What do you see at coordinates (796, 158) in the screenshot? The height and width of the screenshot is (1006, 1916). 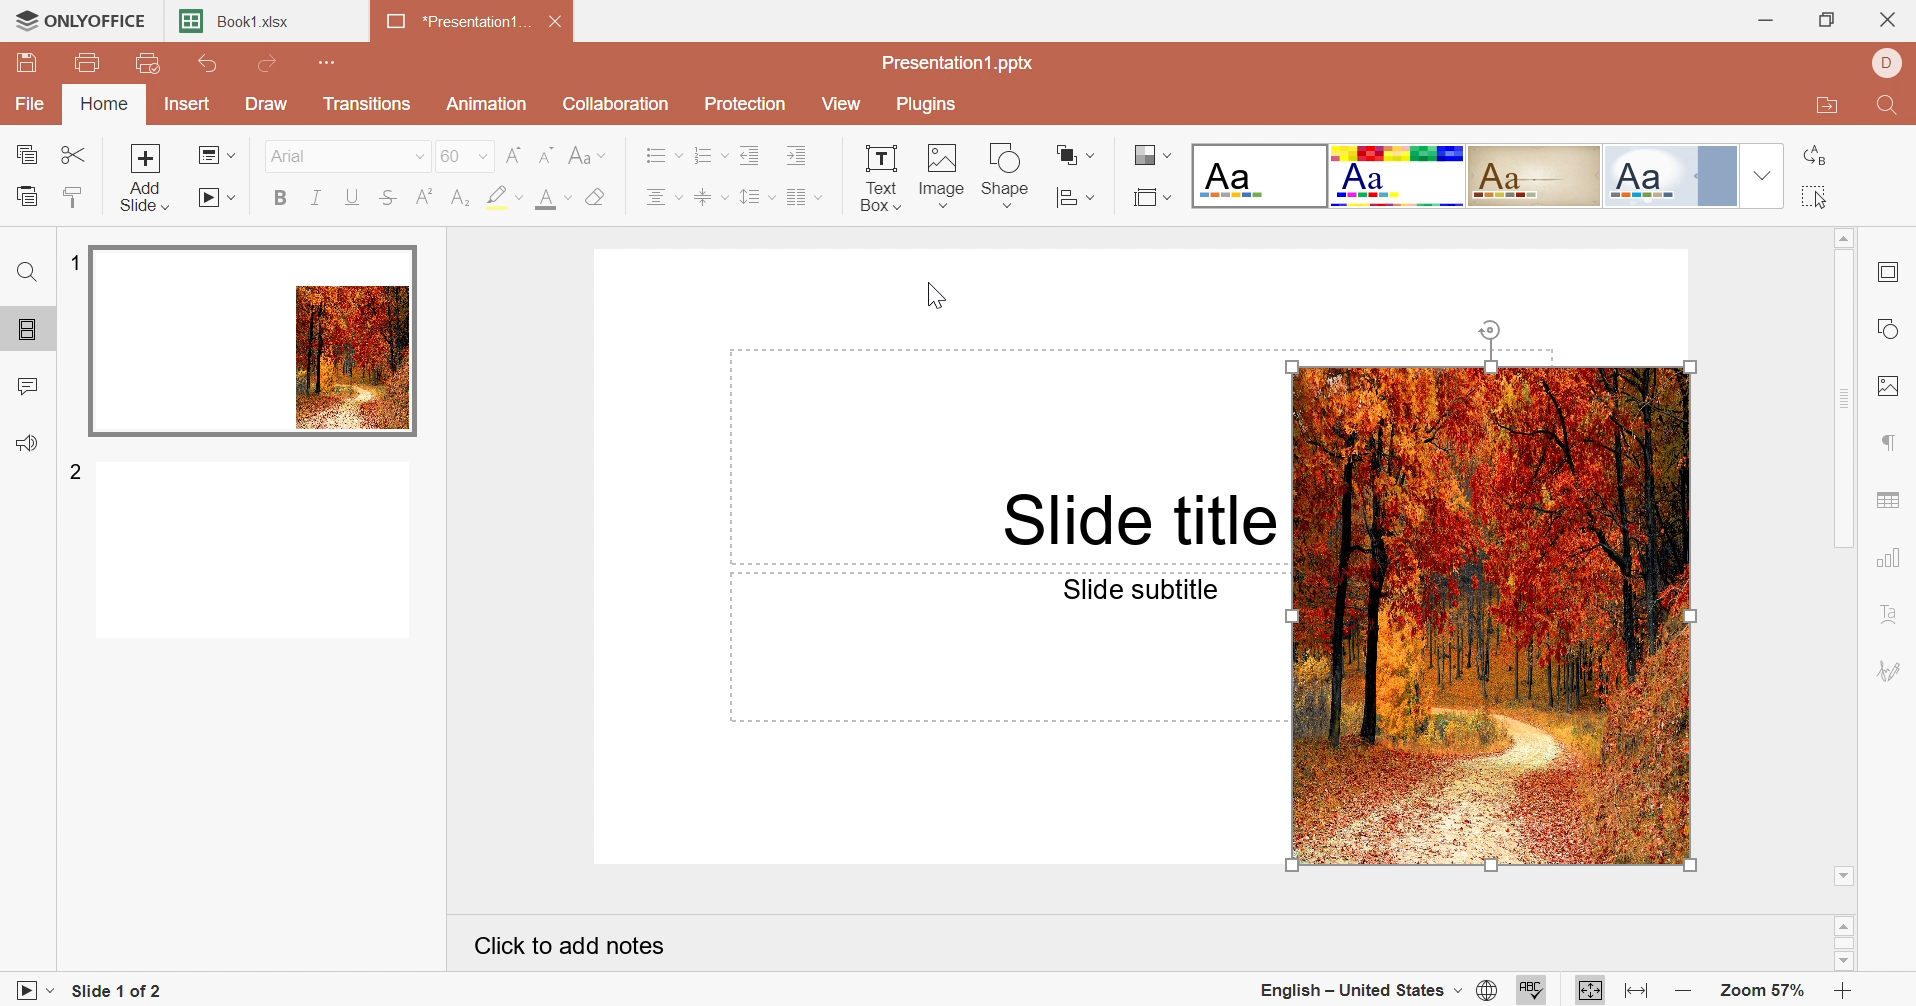 I see `Increase Indent` at bounding box center [796, 158].